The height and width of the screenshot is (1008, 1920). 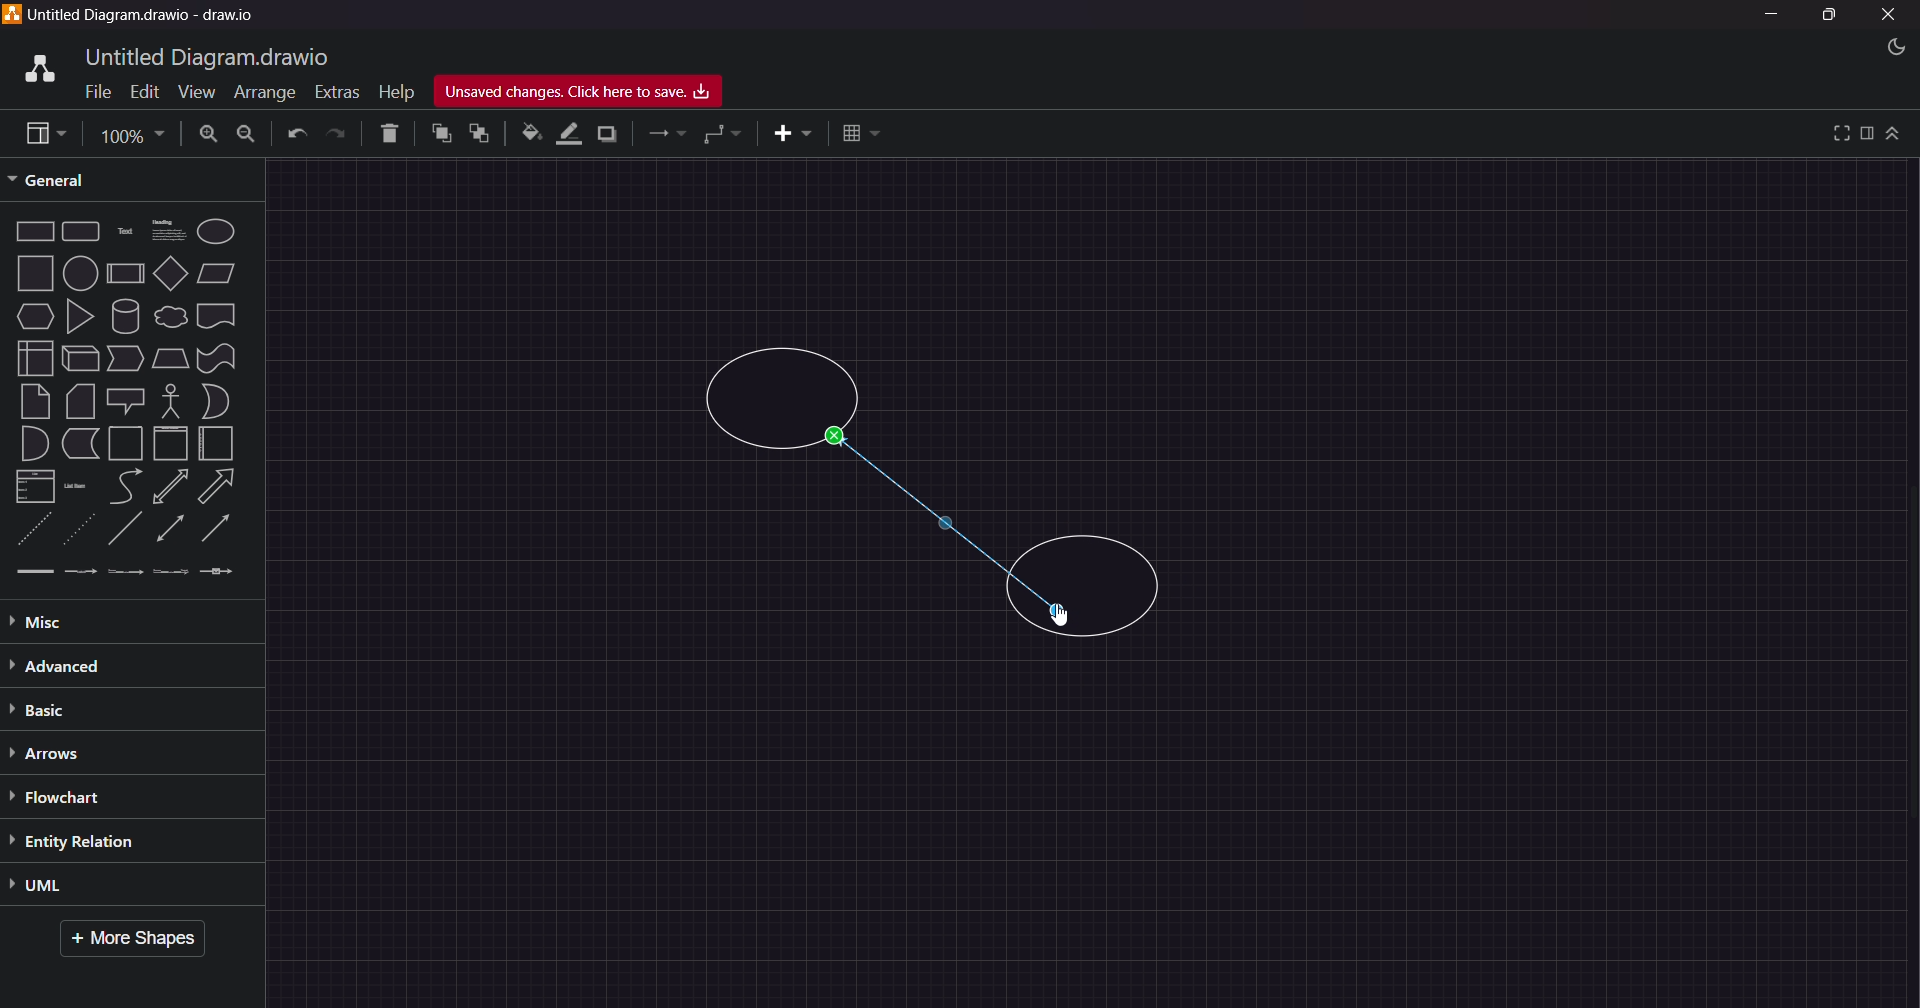 I want to click on view, so click(x=40, y=133).